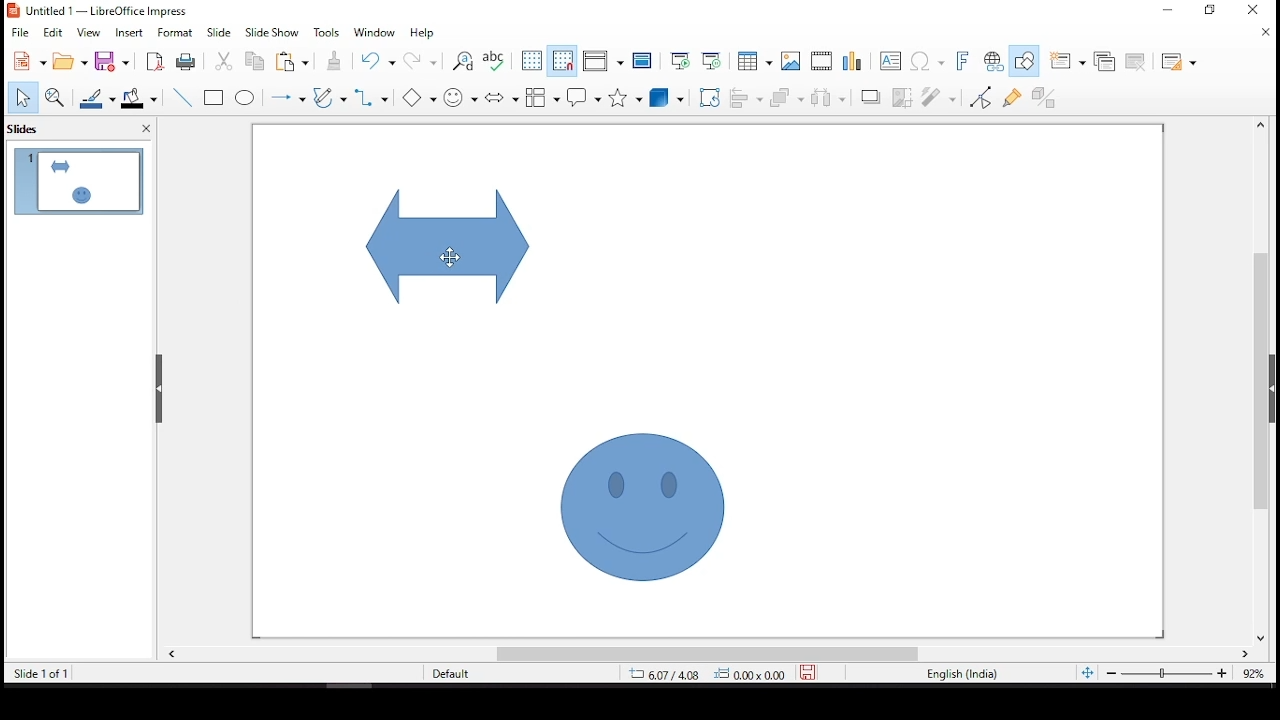 This screenshot has width=1280, height=720. Describe the element at coordinates (855, 62) in the screenshot. I see `charts` at that location.